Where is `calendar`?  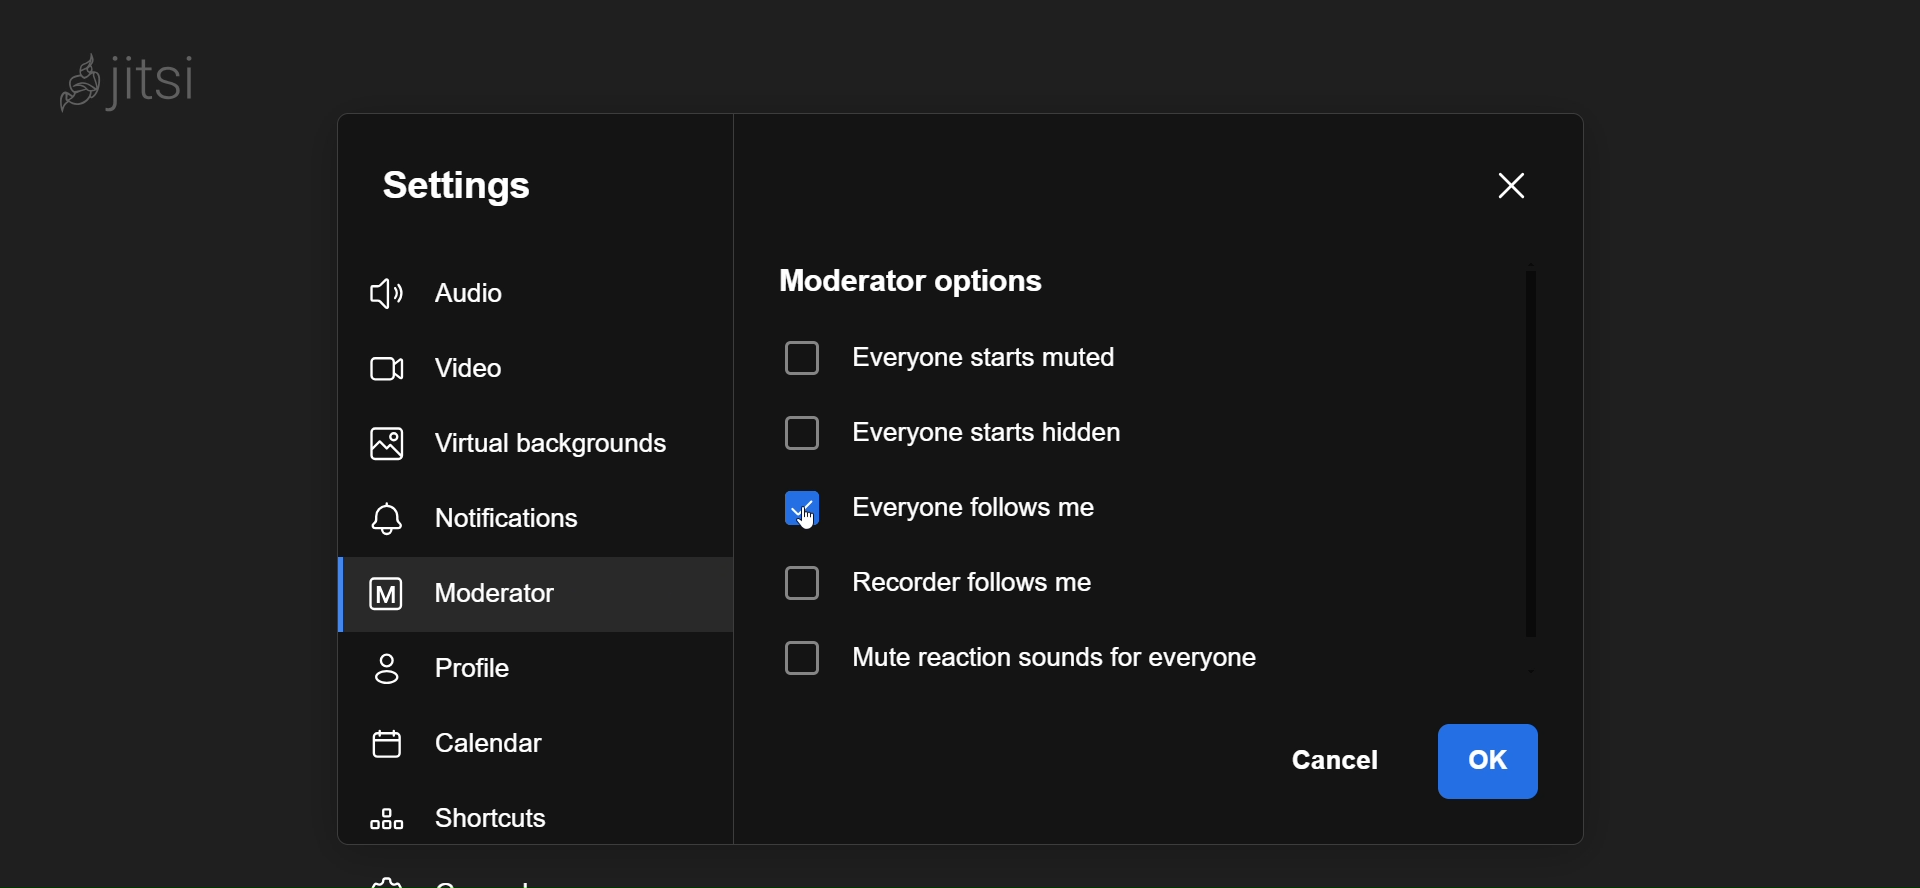 calendar is located at coordinates (465, 743).